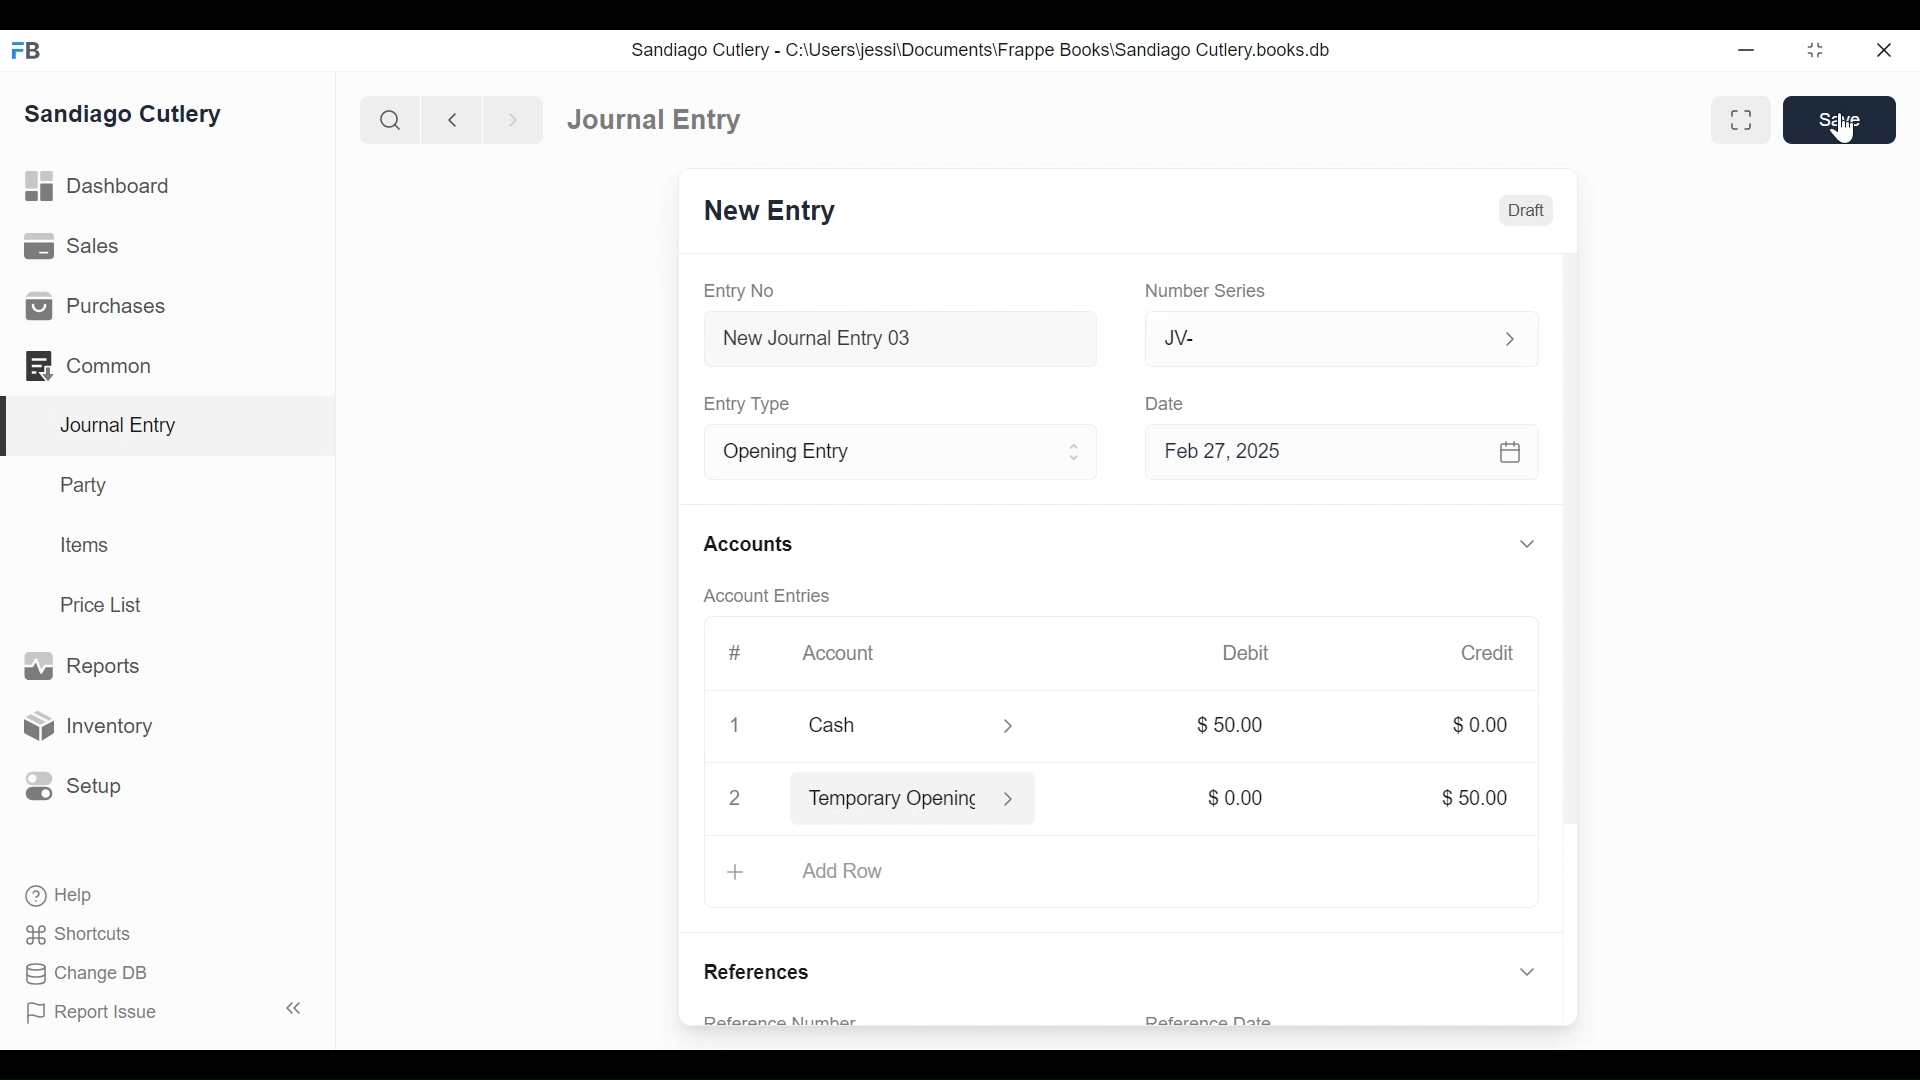  I want to click on Party, so click(87, 484).